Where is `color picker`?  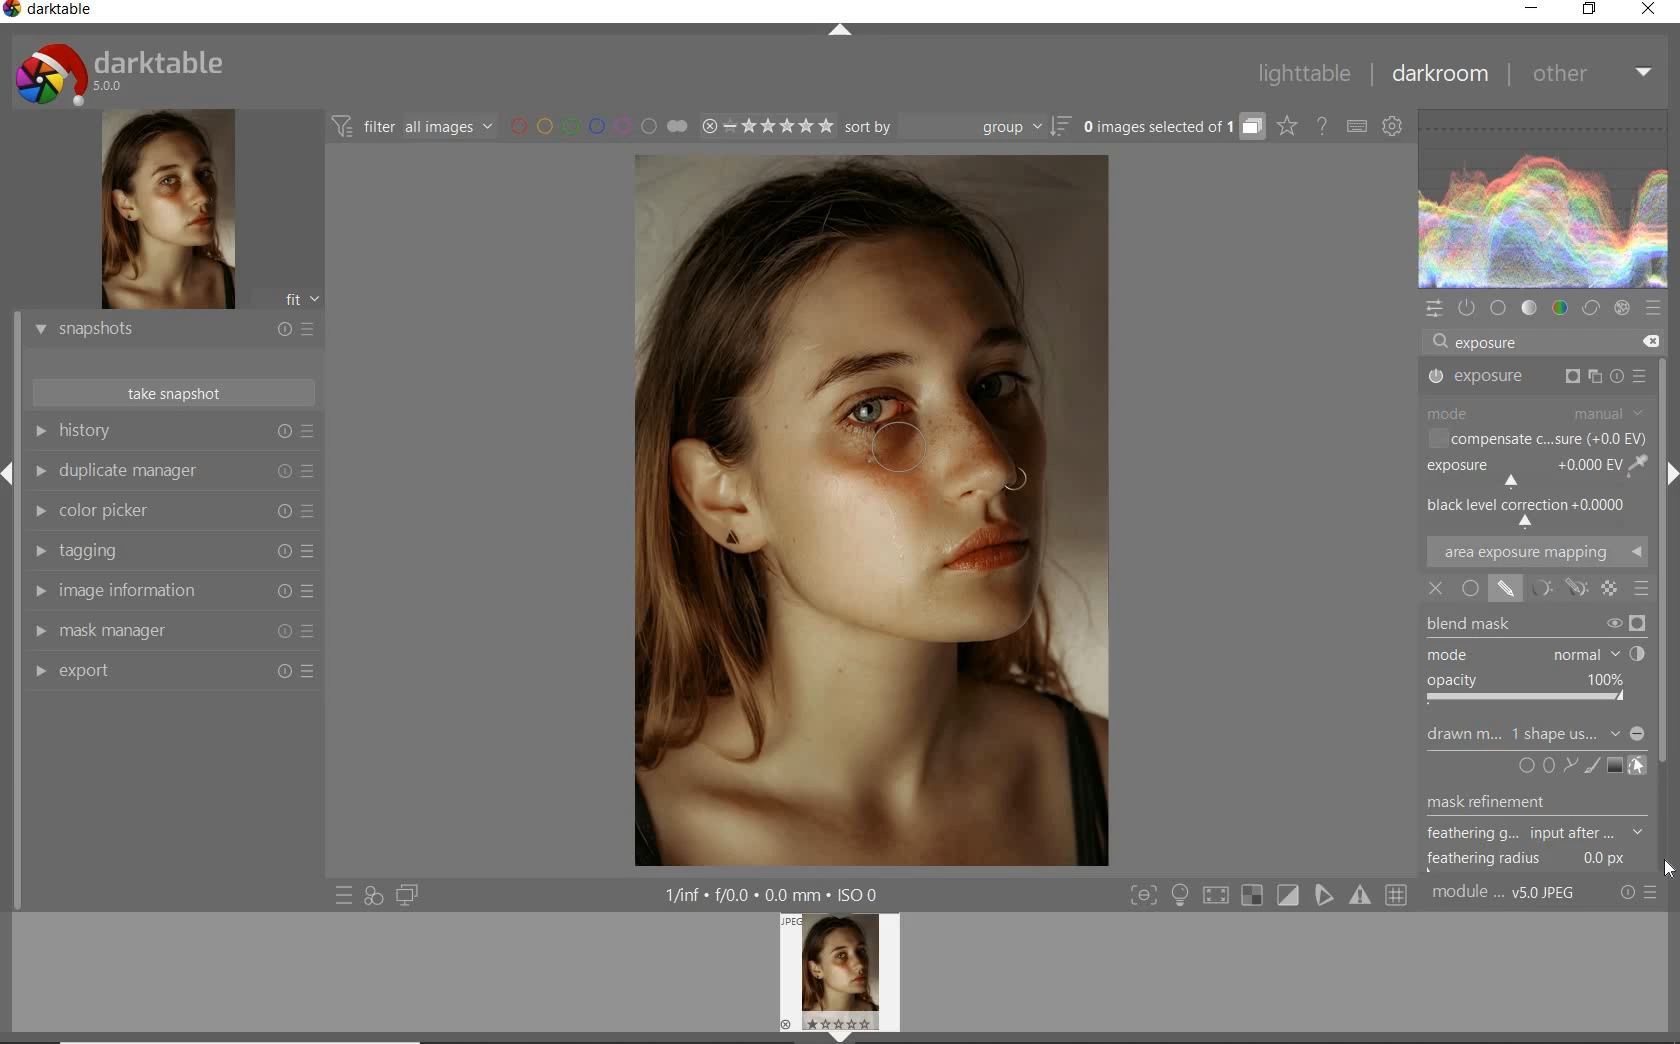 color picker is located at coordinates (172, 512).